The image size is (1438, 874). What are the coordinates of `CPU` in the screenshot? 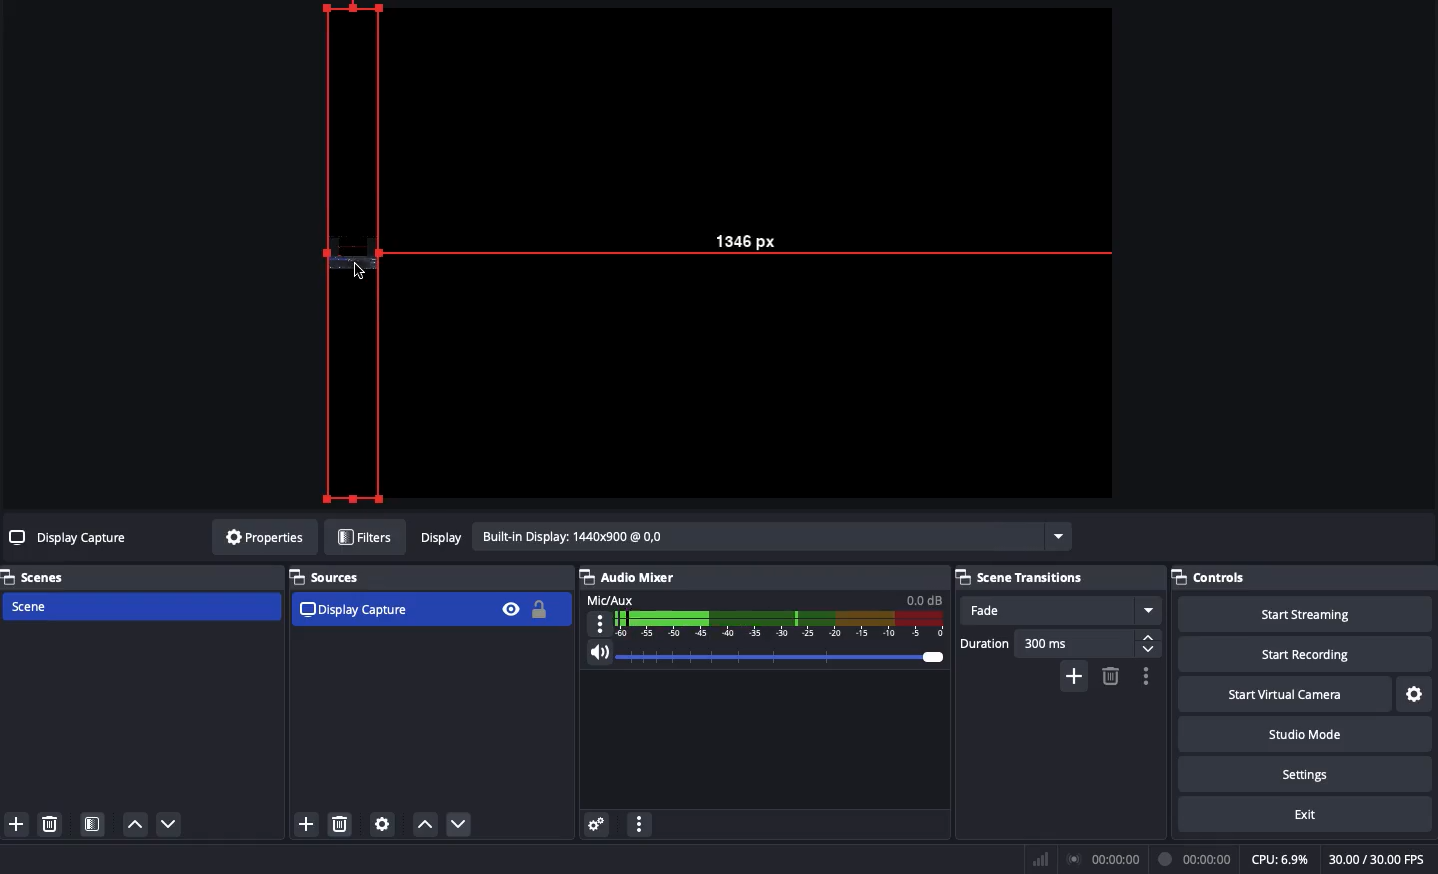 It's located at (1279, 860).